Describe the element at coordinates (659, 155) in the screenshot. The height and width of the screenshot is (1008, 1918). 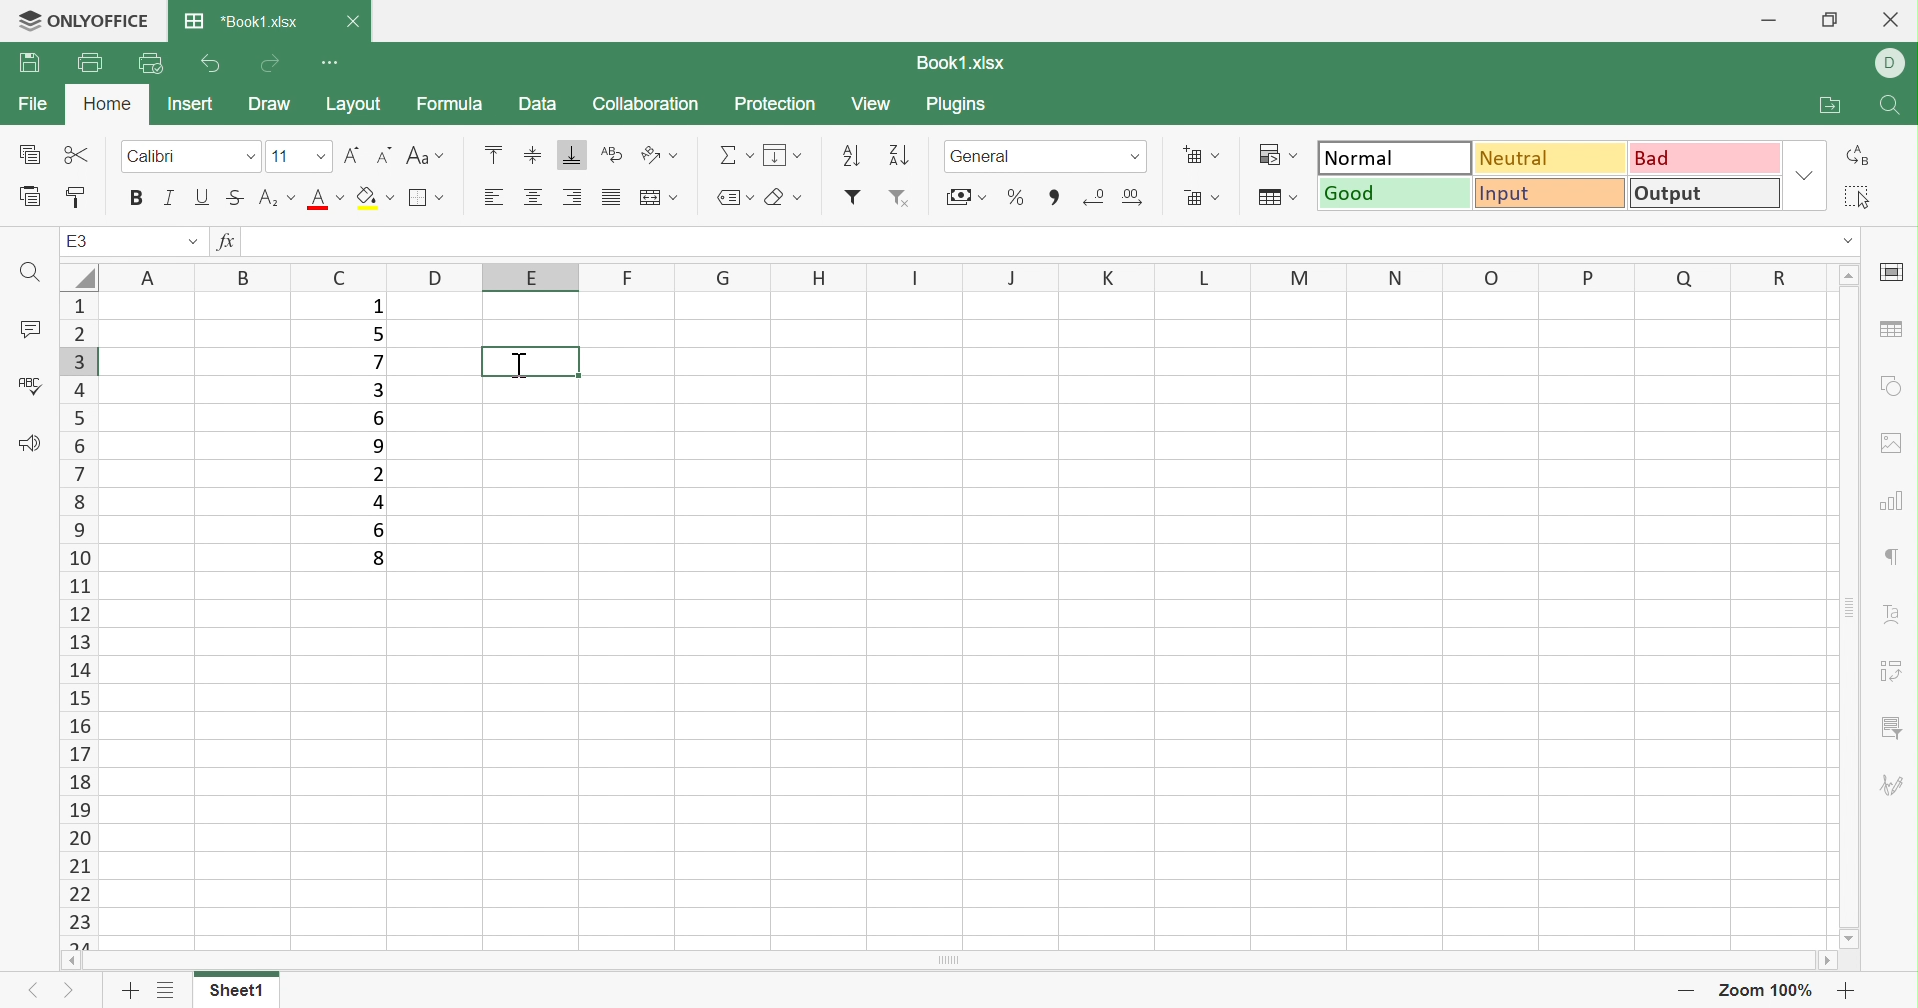
I see `Orientation` at that location.